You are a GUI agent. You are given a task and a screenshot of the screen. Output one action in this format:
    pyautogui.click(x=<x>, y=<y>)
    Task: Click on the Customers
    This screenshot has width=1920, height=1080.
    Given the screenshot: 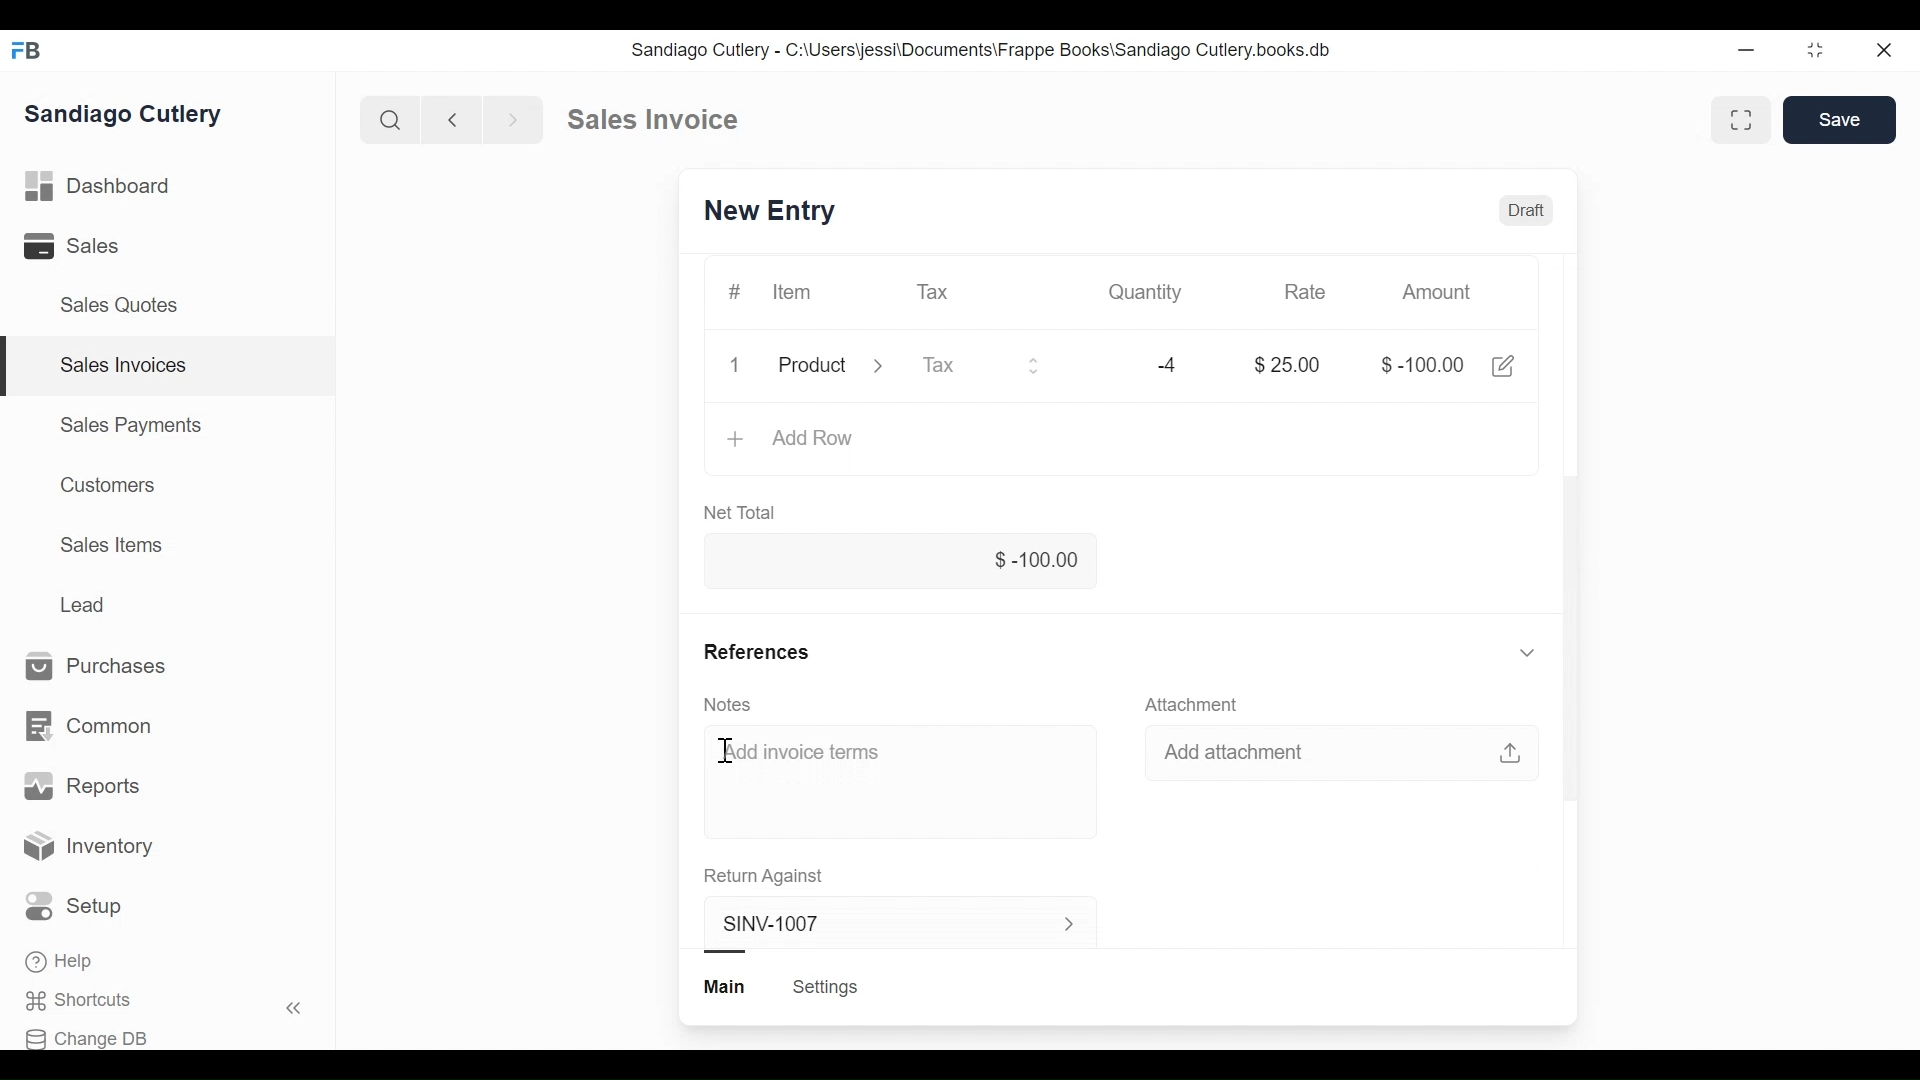 What is the action you would take?
    pyautogui.click(x=110, y=484)
    